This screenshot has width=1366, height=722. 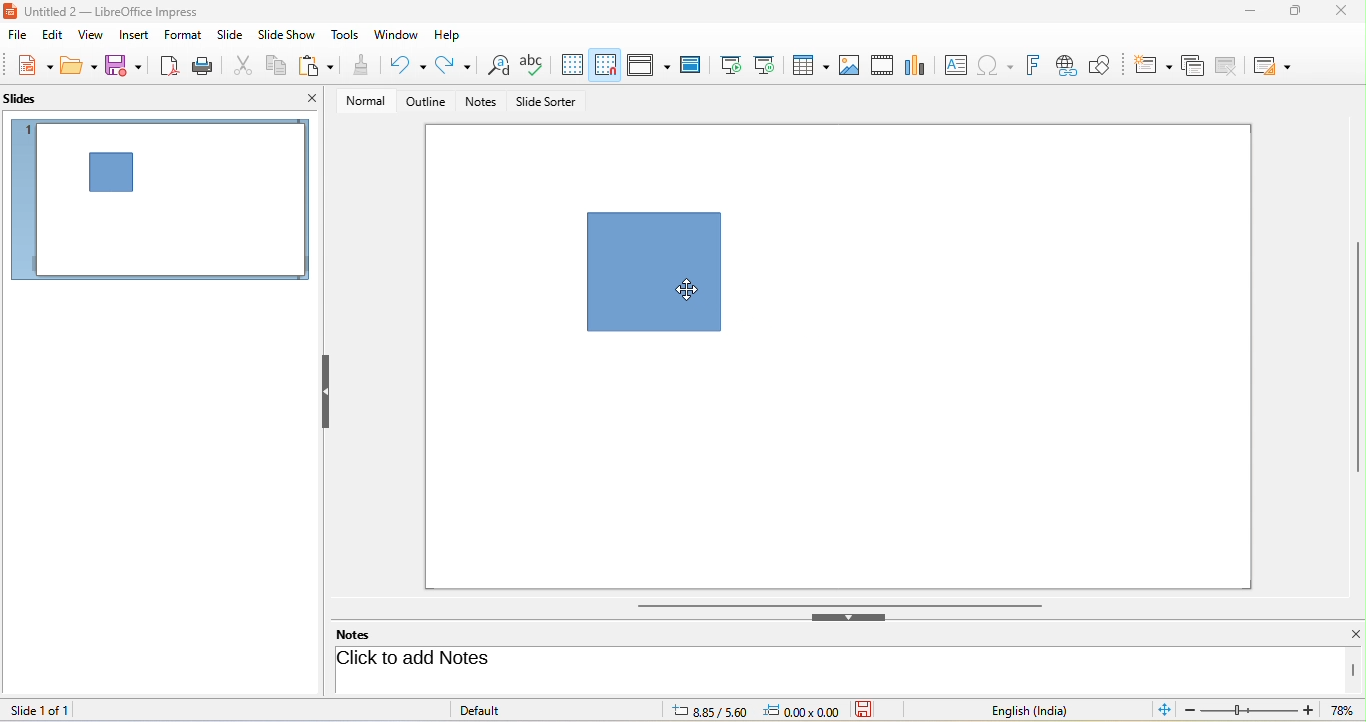 I want to click on vertical scroll bar, so click(x=1357, y=357).